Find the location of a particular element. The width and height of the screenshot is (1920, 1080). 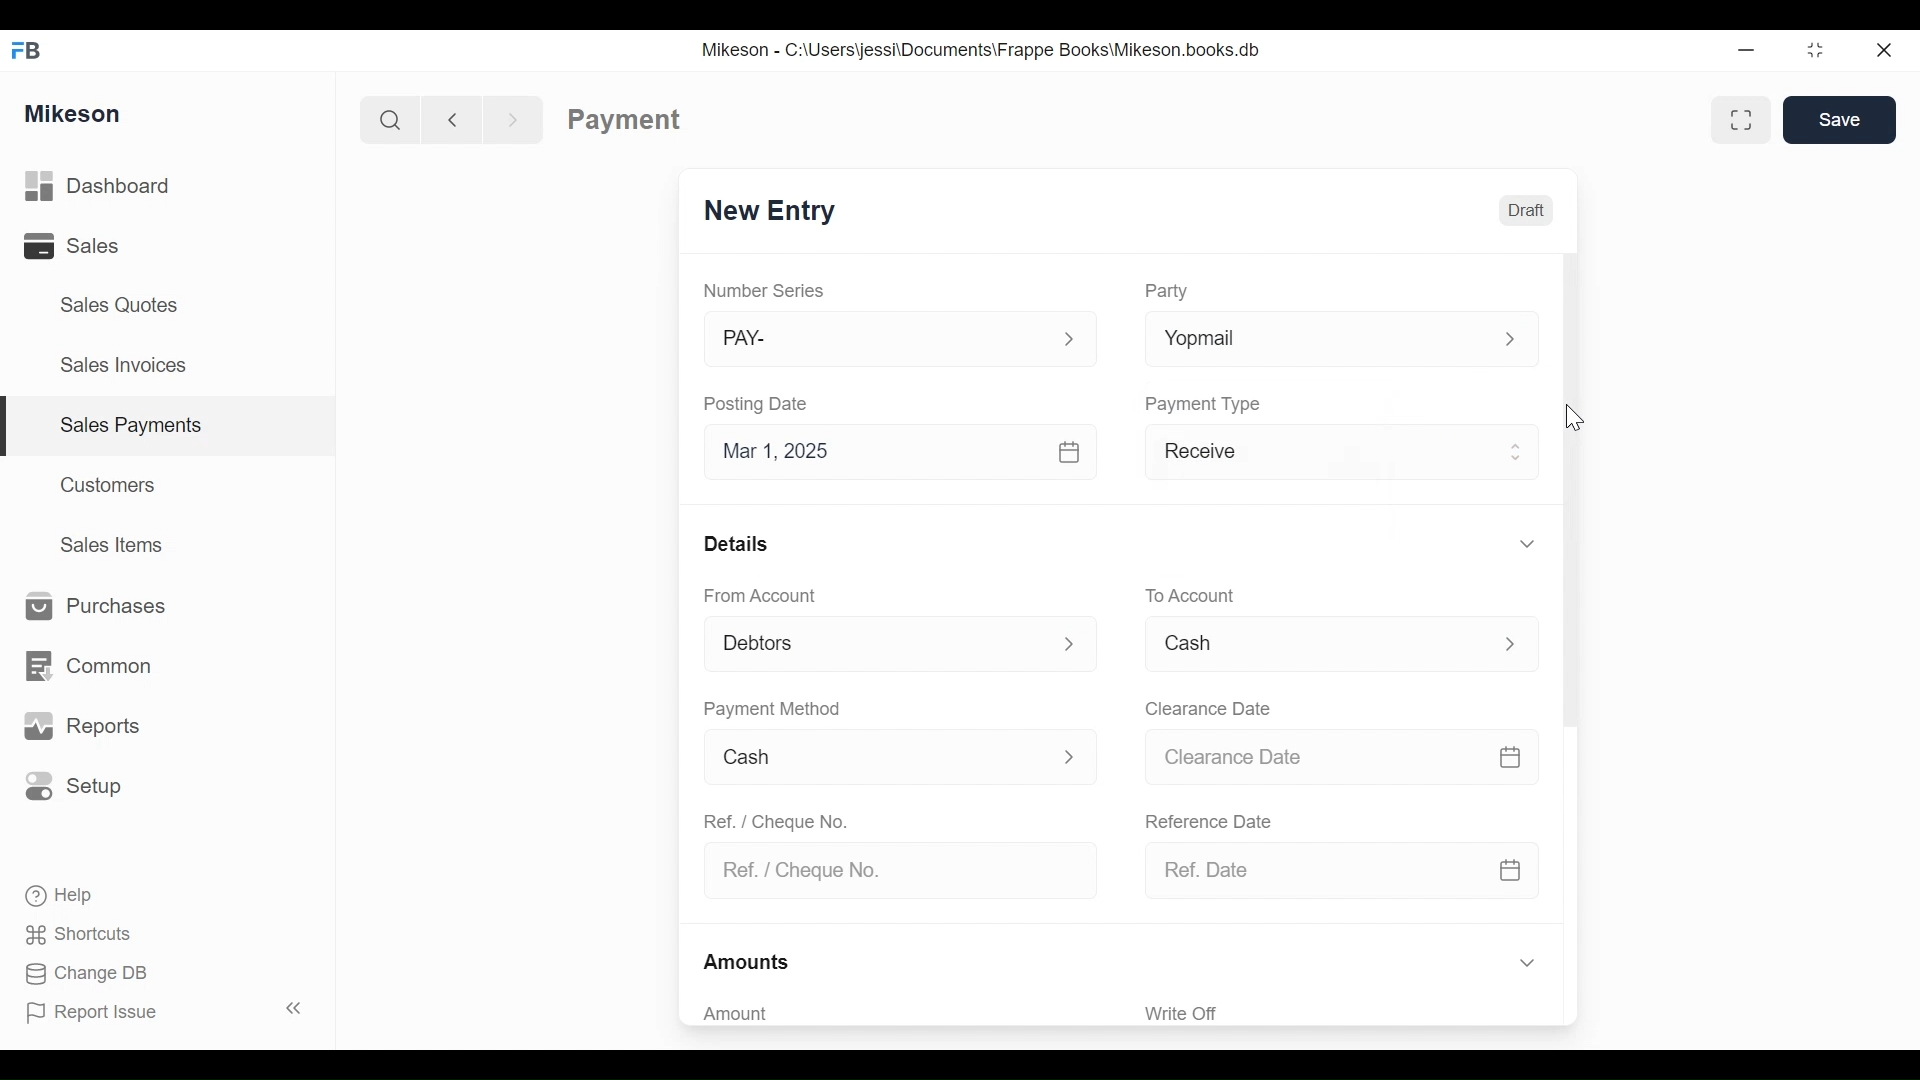

Sales Quotes is located at coordinates (110, 305).